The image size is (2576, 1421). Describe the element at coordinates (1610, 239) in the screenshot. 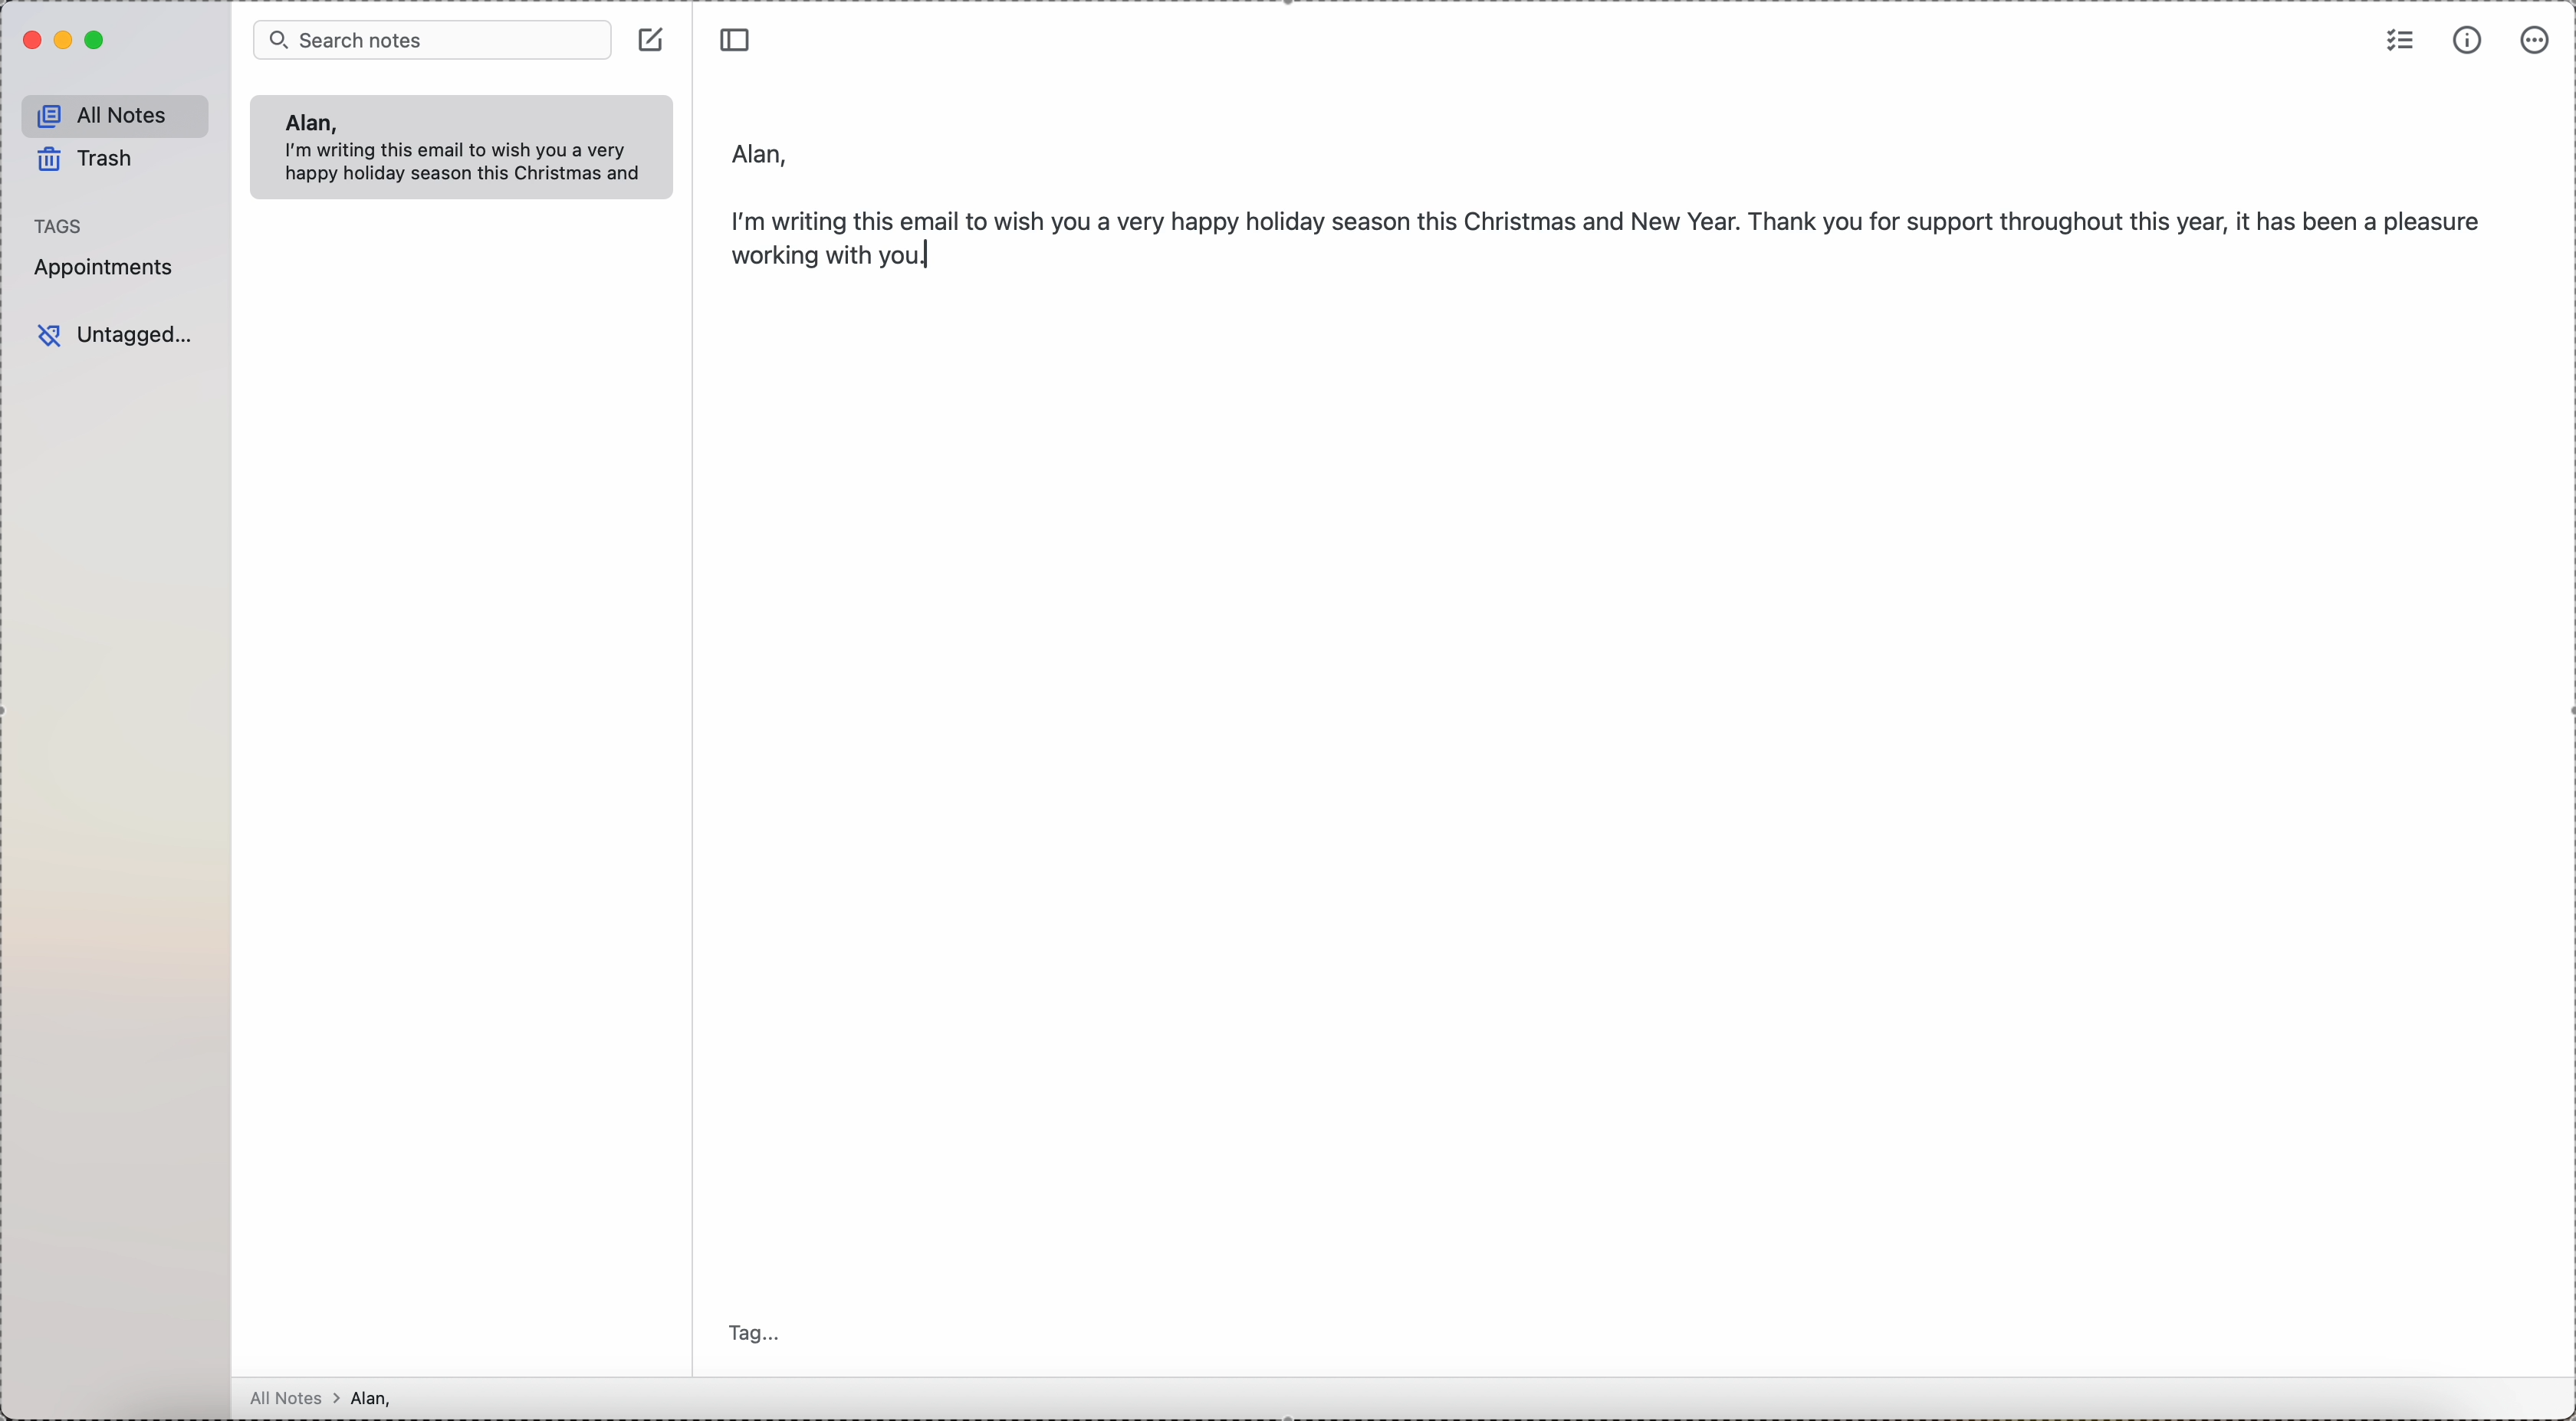

I see `body text: I'm writing this email to wish yo a very happy holiday season this Christmas and New Year. Thank you for support...` at that location.